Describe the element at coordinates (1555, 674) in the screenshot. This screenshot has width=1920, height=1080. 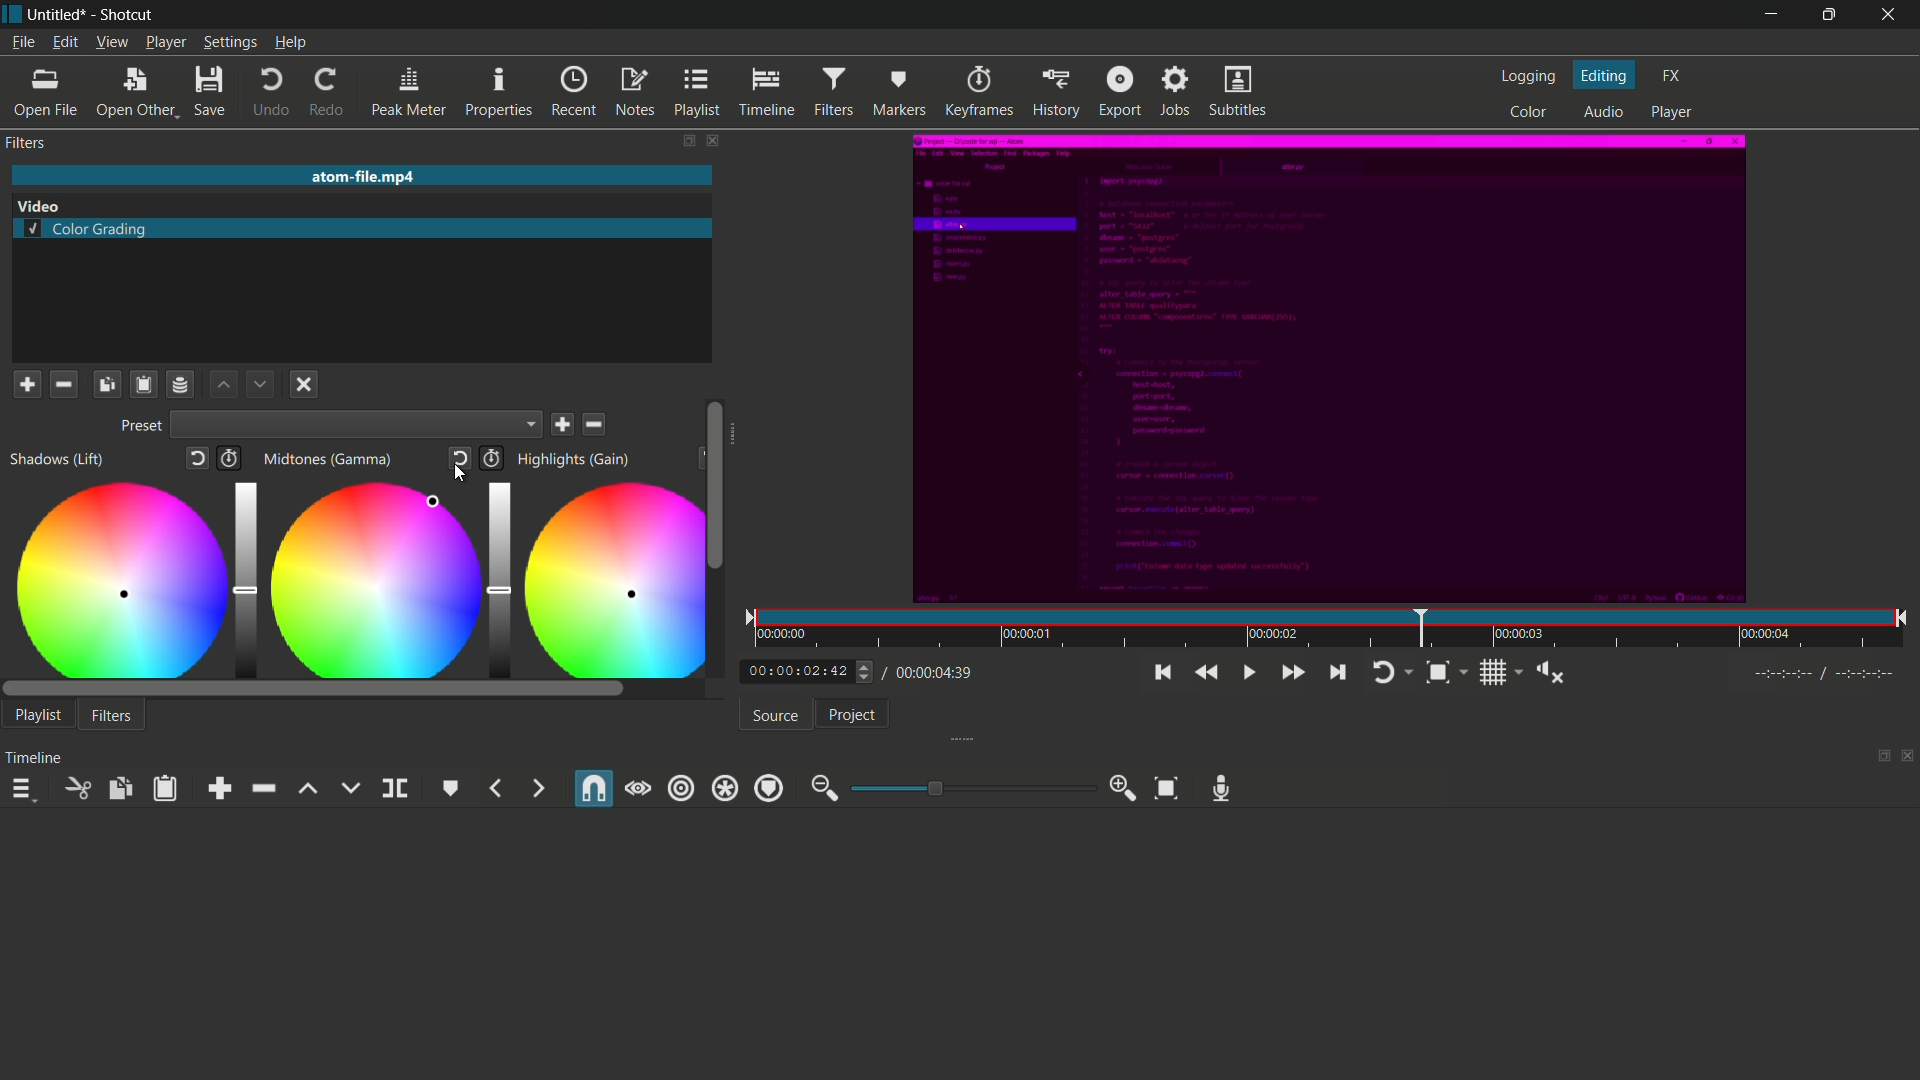
I see `show volume control` at that location.